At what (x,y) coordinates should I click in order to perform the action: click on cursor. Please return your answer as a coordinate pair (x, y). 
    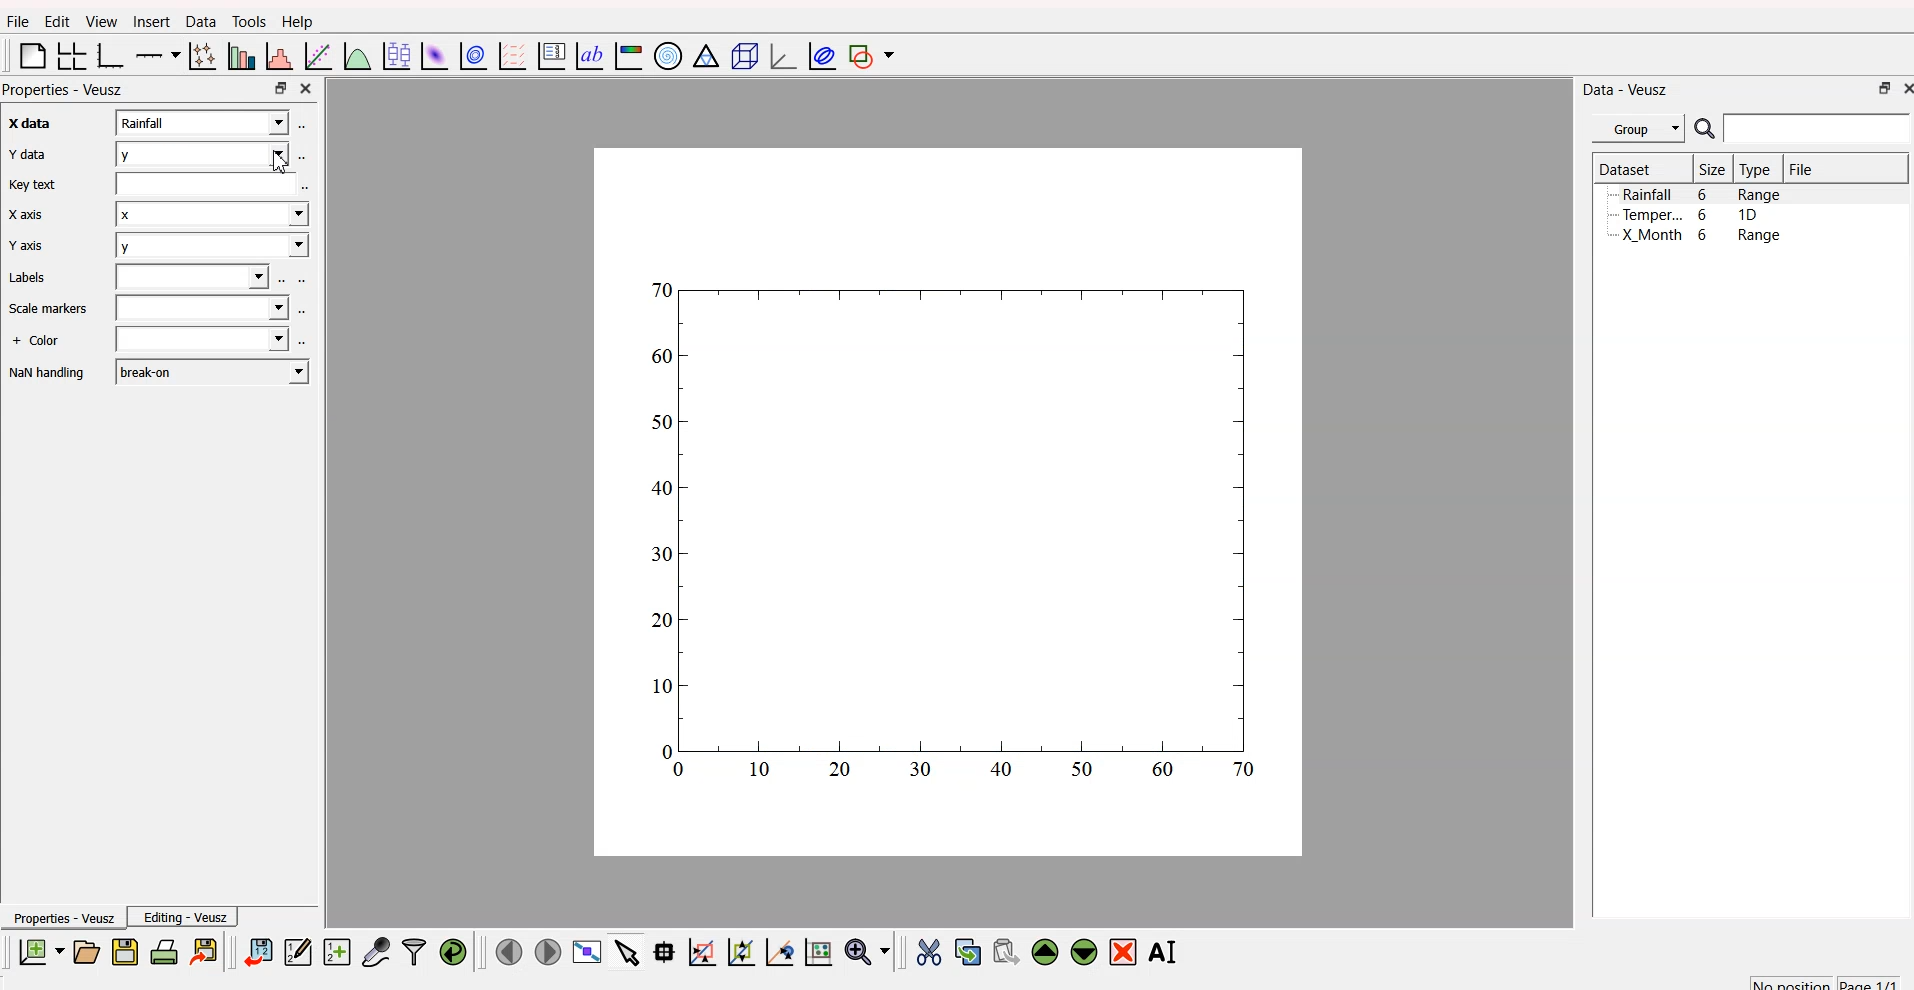
    Looking at the image, I should click on (288, 166).